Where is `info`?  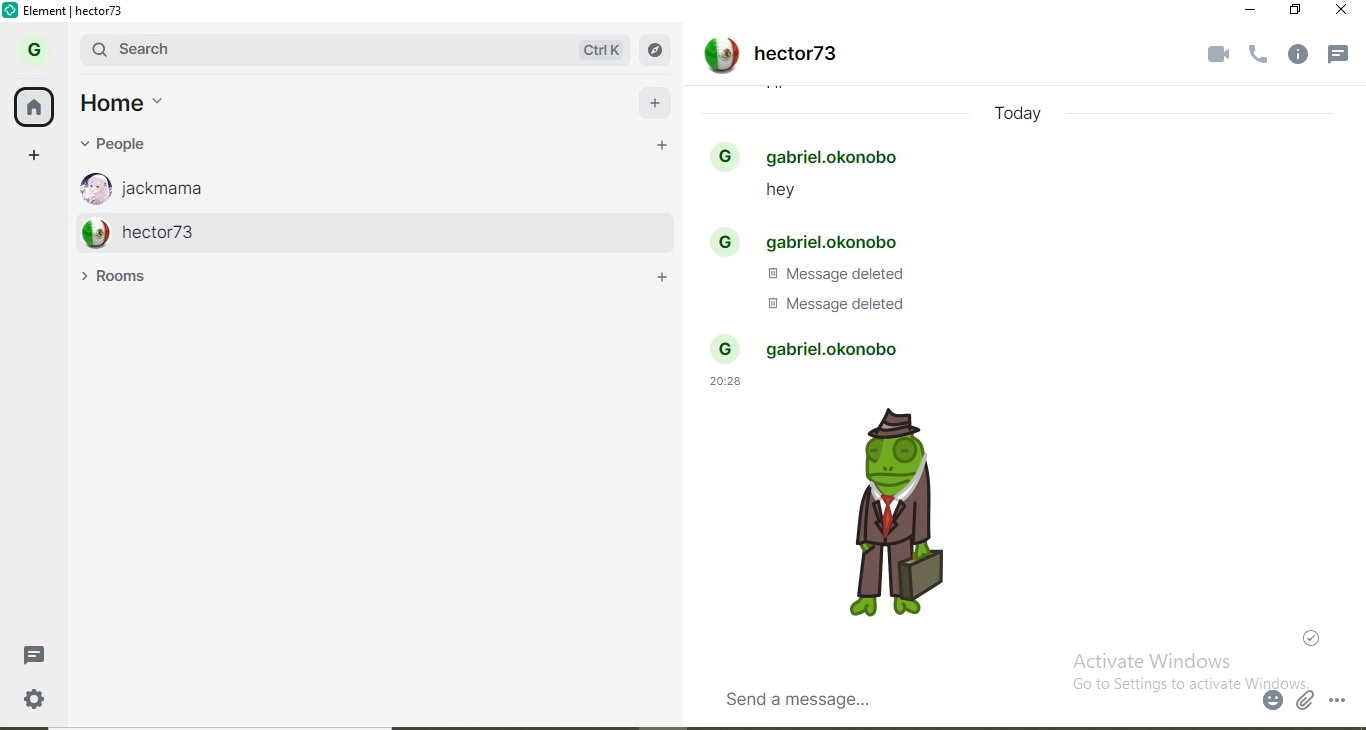 info is located at coordinates (1299, 55).